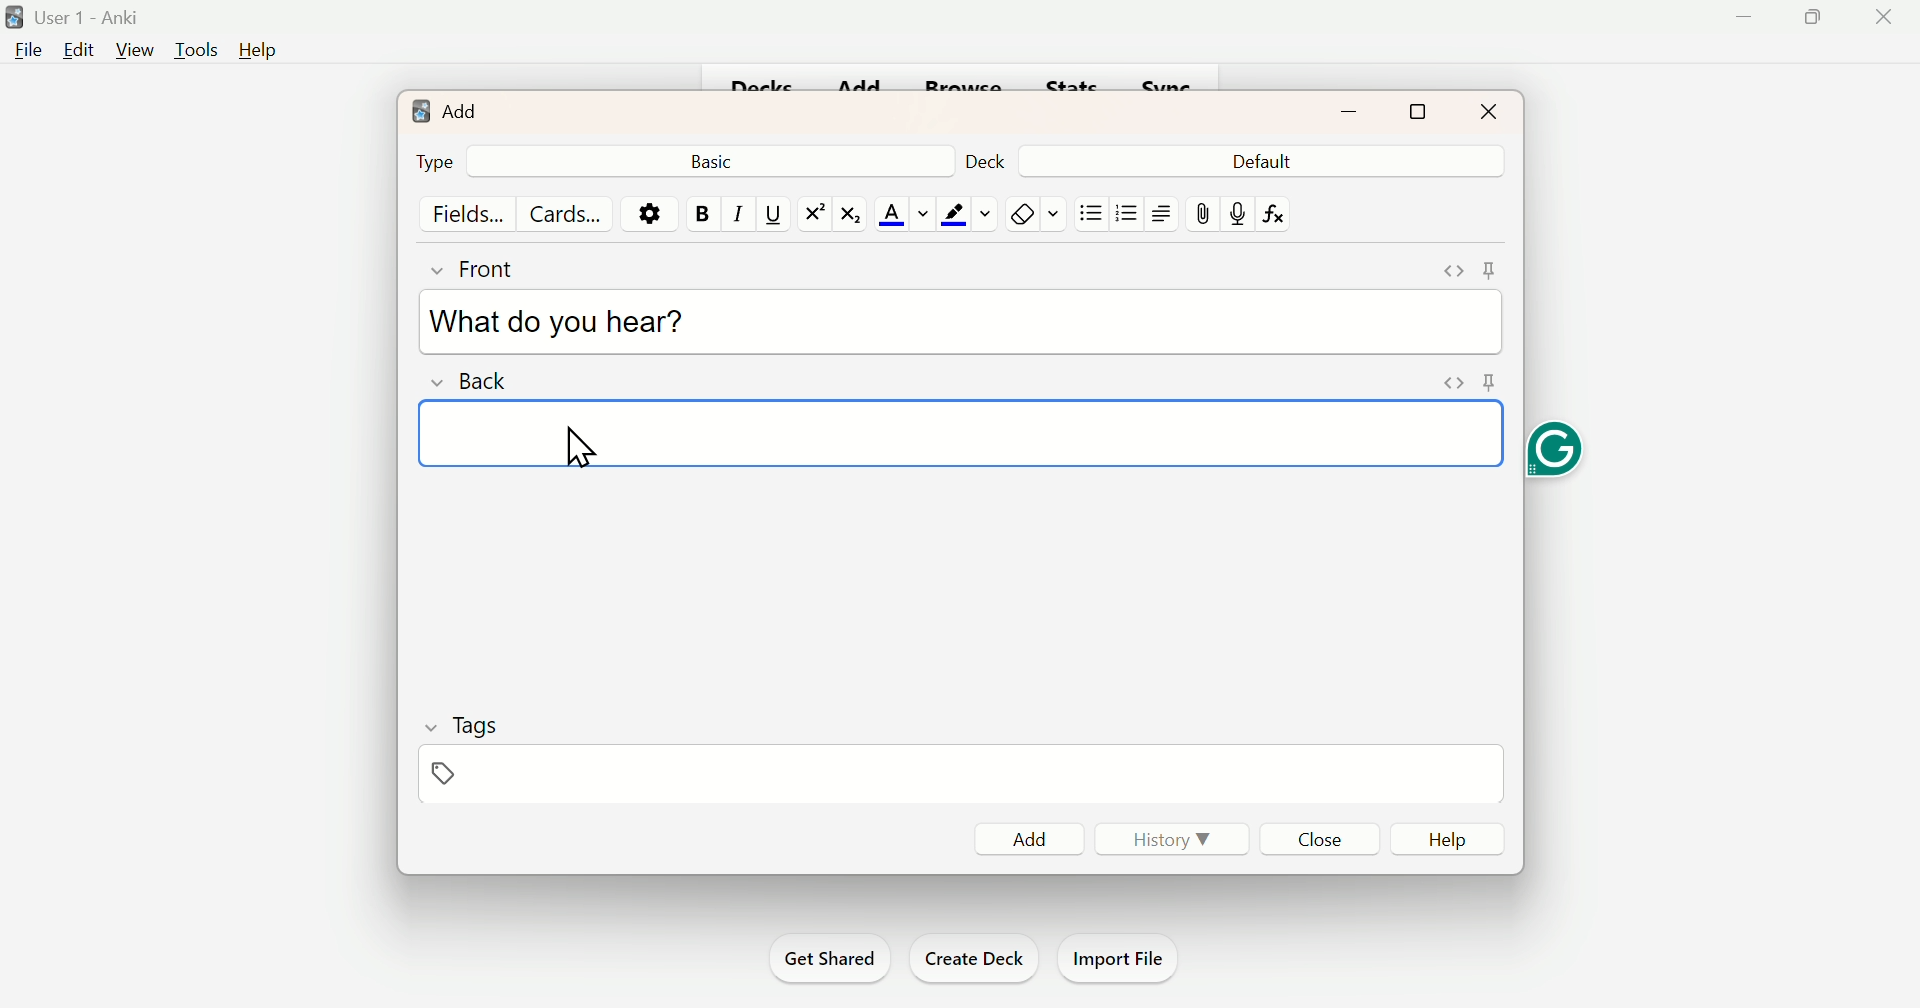  Describe the element at coordinates (442, 774) in the screenshot. I see `Pin` at that location.